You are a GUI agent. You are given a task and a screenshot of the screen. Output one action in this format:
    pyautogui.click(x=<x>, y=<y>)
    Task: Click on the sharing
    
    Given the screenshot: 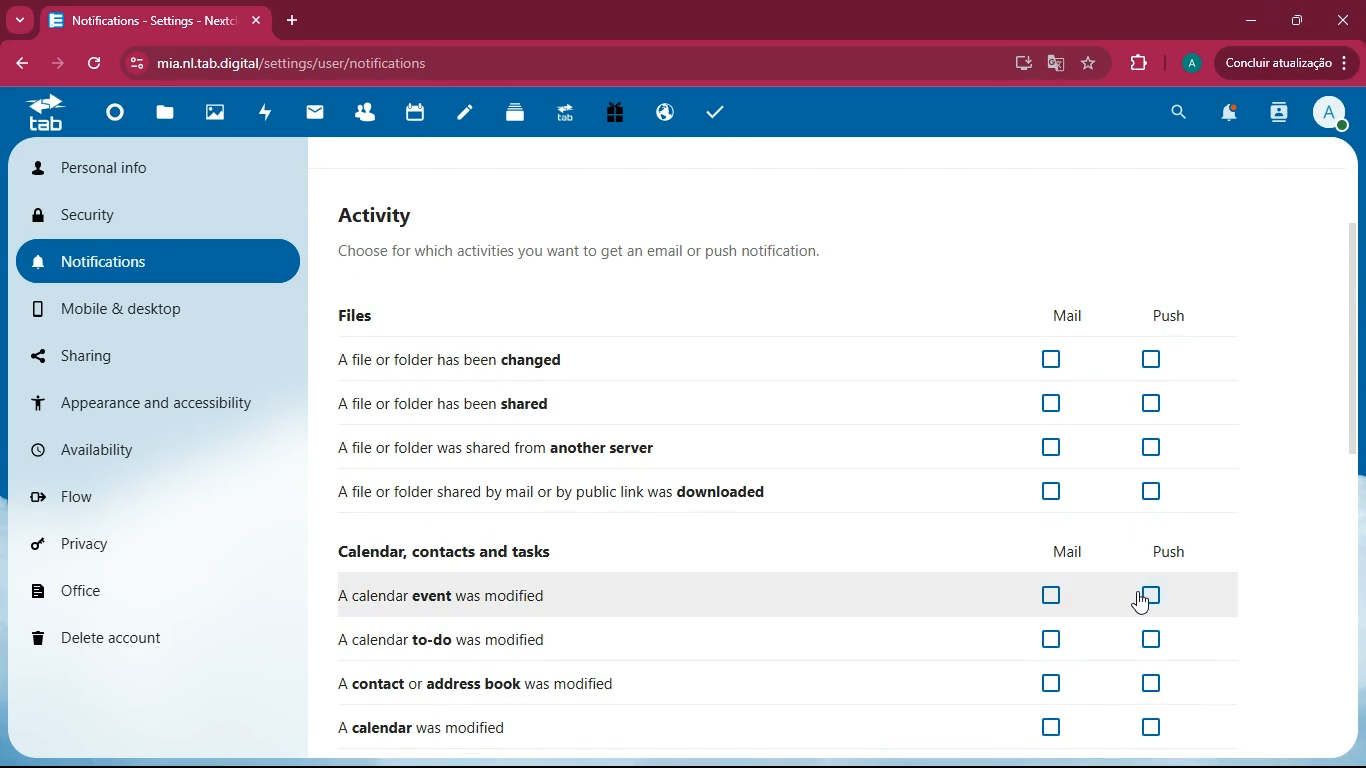 What is the action you would take?
    pyautogui.click(x=147, y=353)
    